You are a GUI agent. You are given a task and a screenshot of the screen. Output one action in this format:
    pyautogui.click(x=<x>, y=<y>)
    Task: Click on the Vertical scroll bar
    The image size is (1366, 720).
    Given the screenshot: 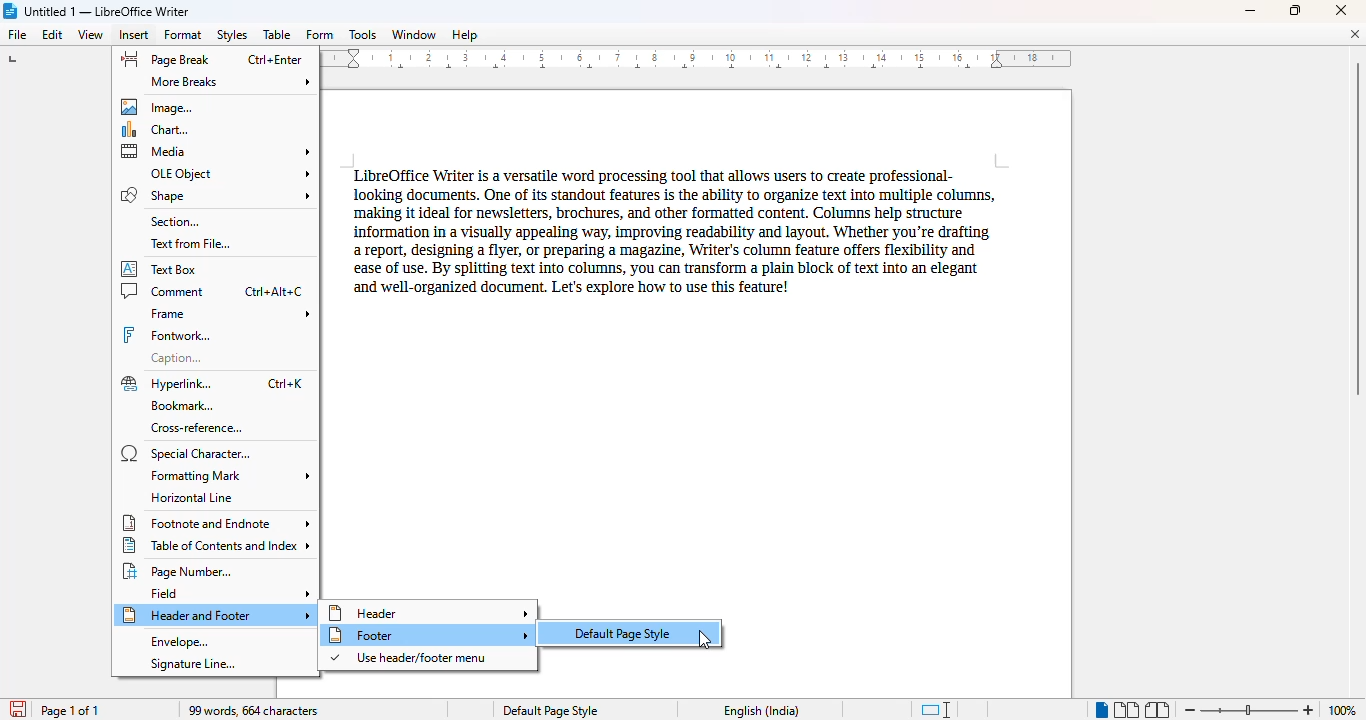 What is the action you would take?
    pyautogui.click(x=1357, y=229)
    